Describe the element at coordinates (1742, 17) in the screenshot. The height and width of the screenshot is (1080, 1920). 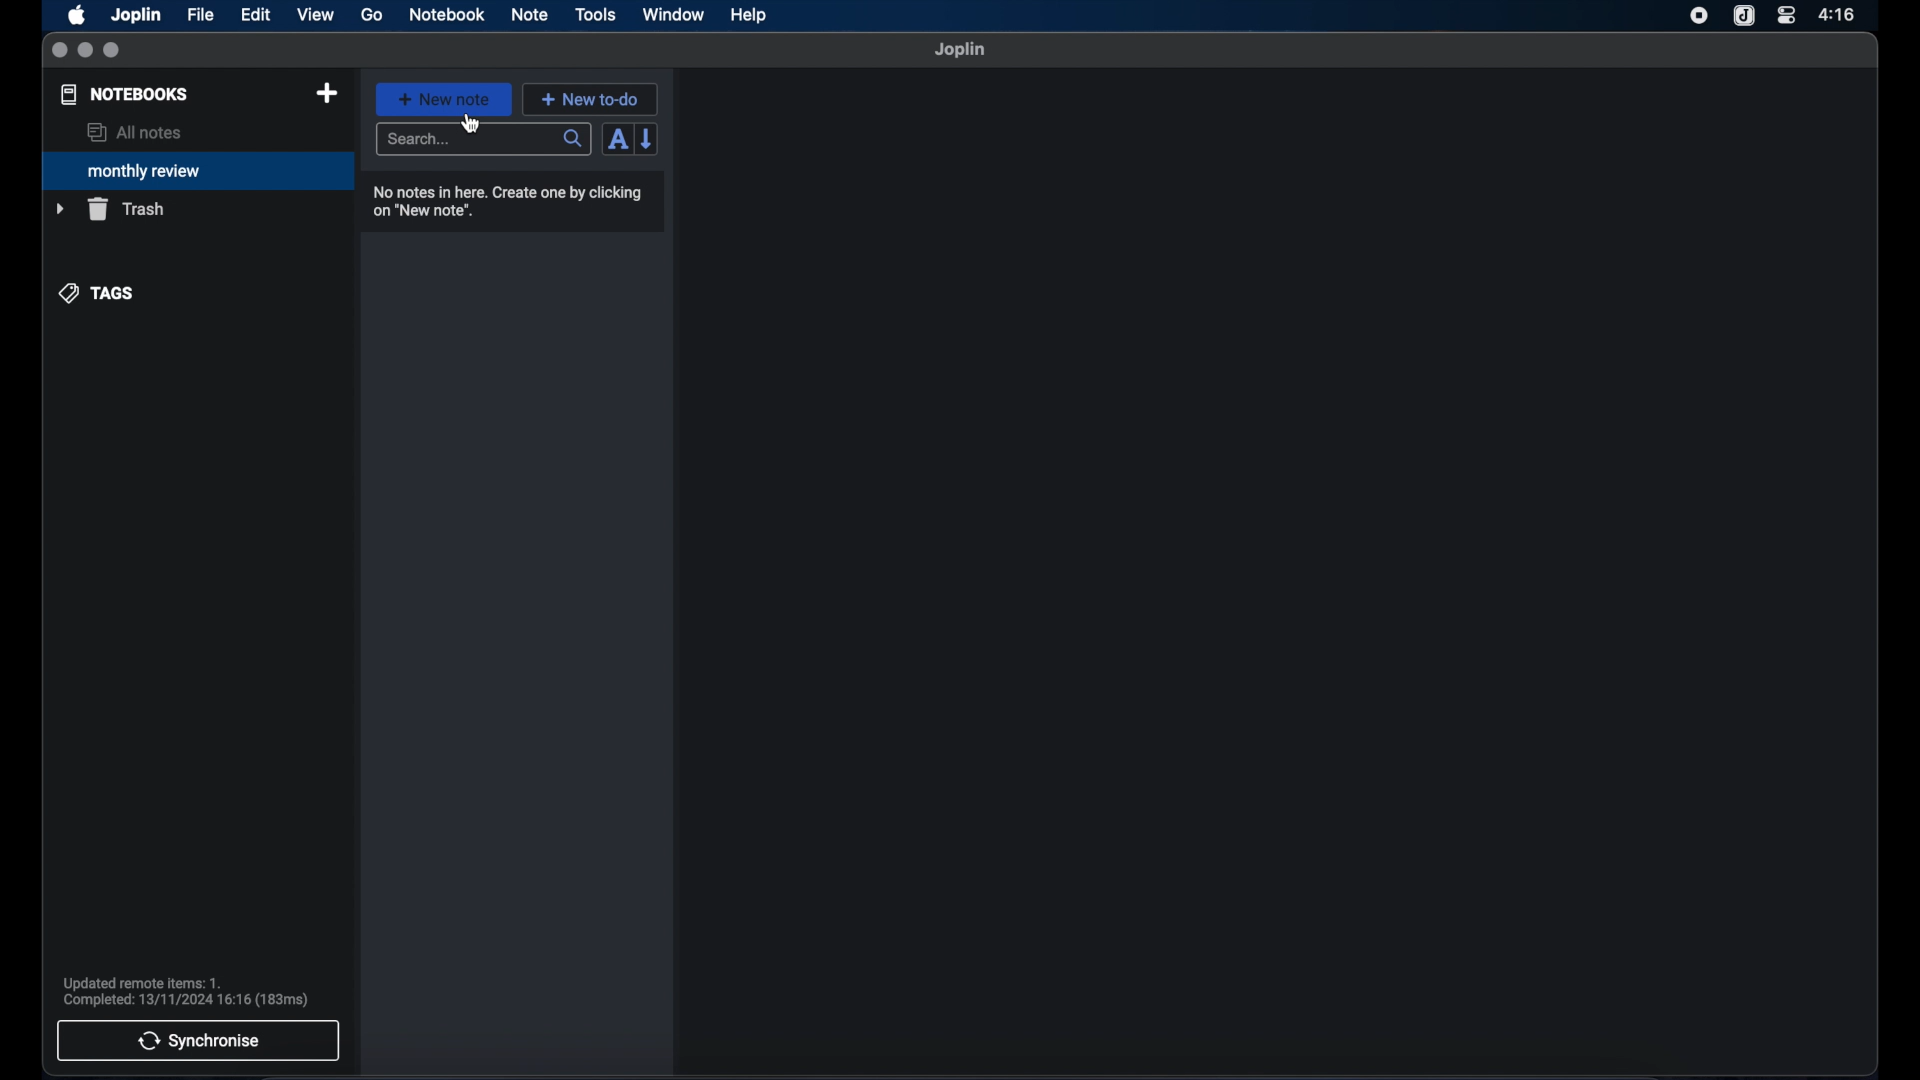
I see `joplin icon` at that location.